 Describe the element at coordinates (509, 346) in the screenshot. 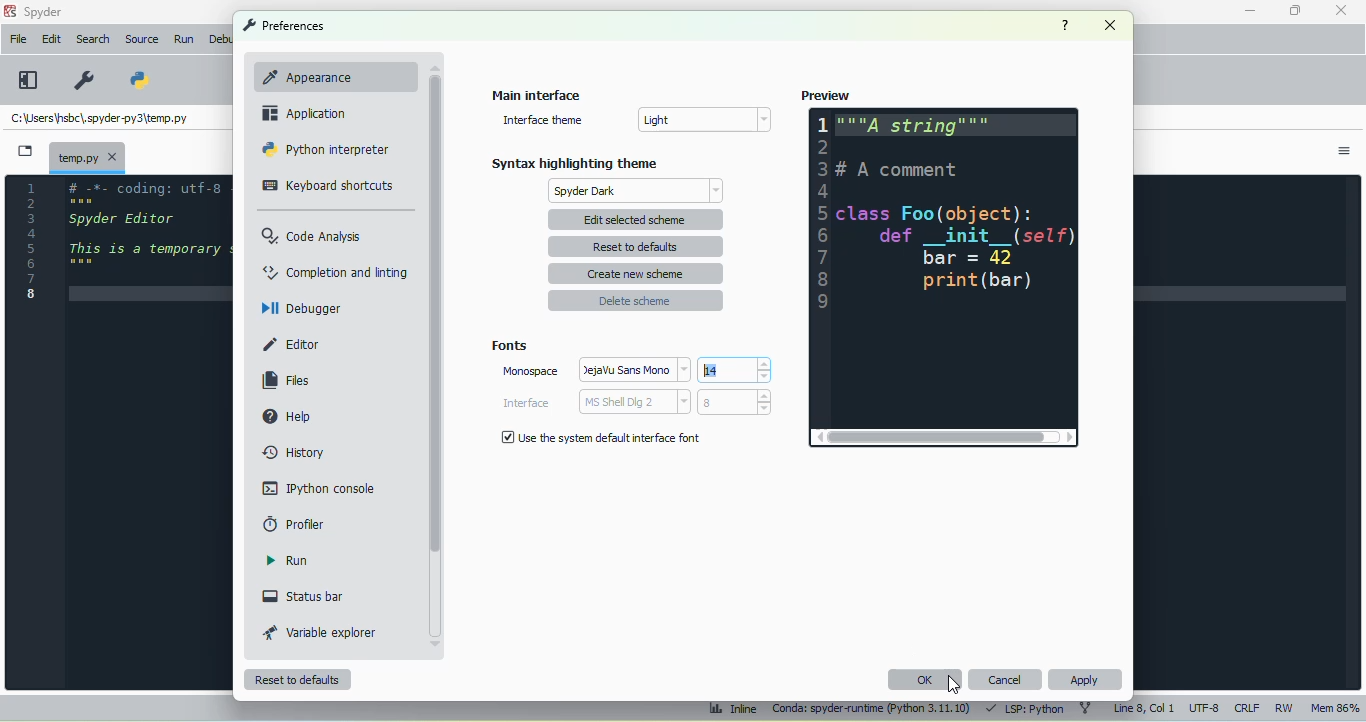

I see `fonts` at that location.